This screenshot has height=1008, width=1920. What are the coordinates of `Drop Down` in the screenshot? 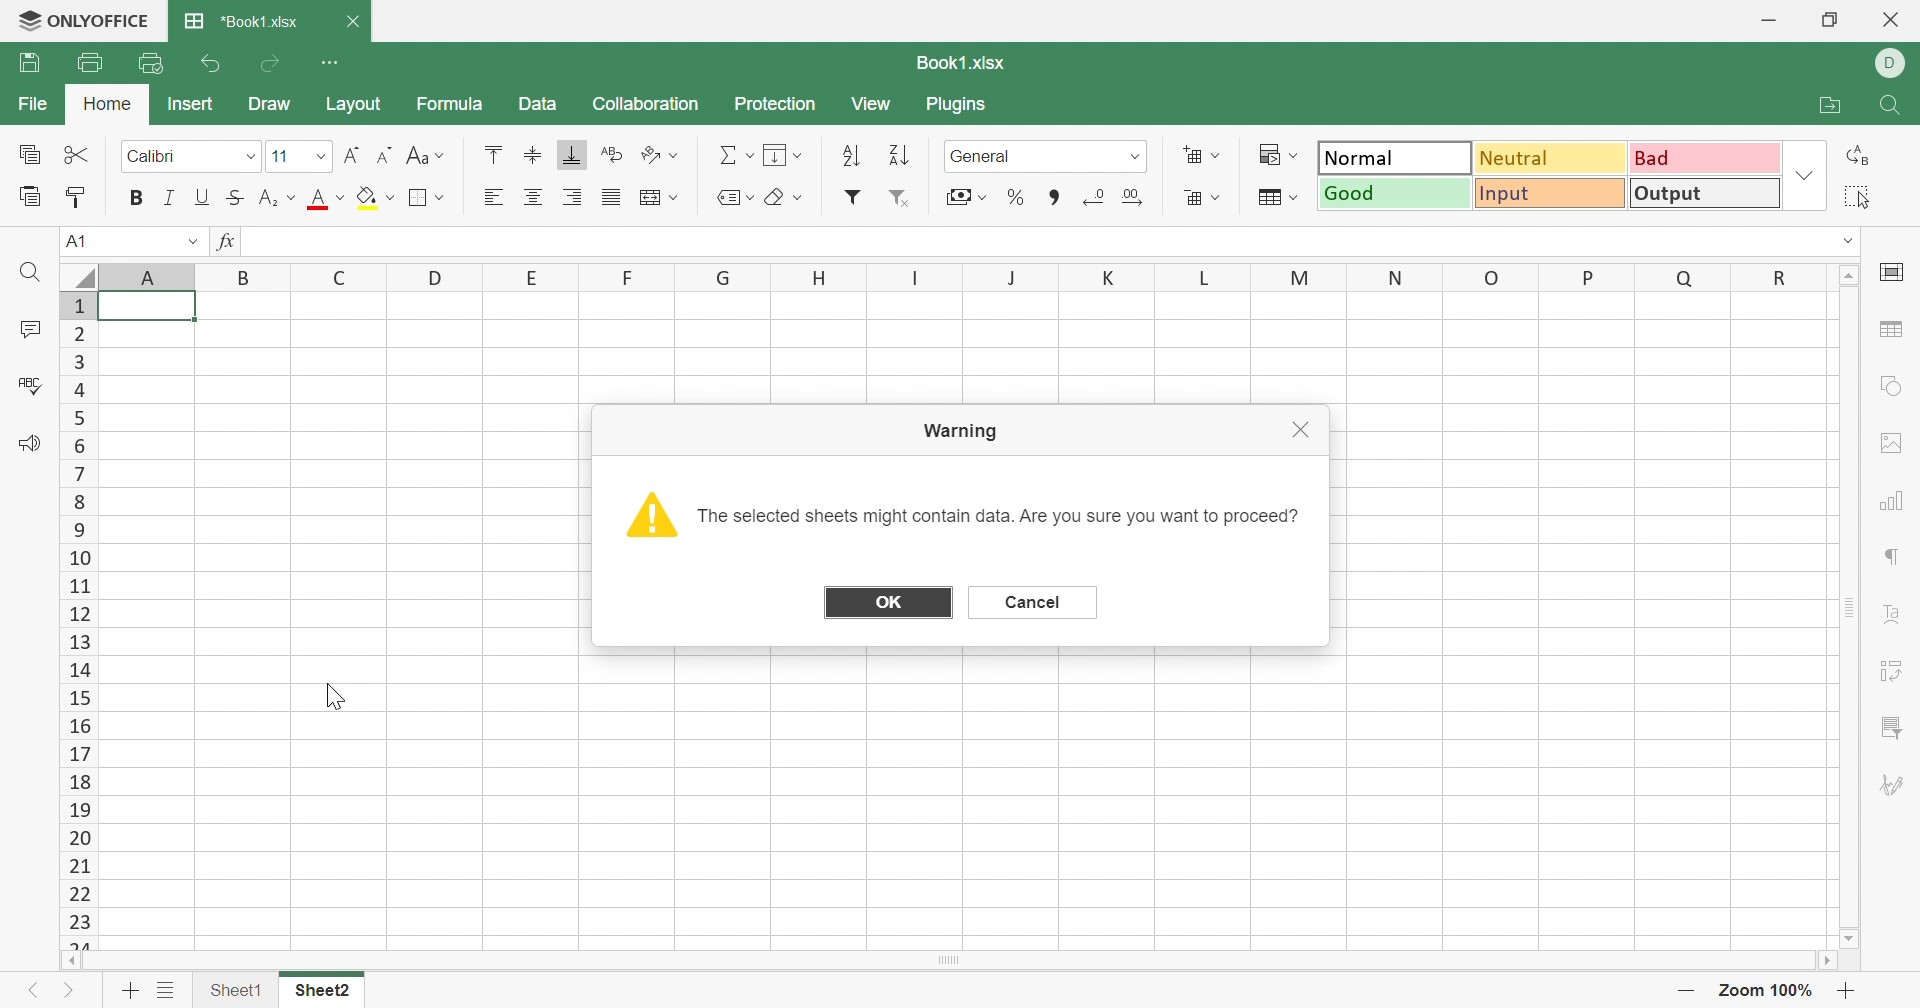 It's located at (679, 154).